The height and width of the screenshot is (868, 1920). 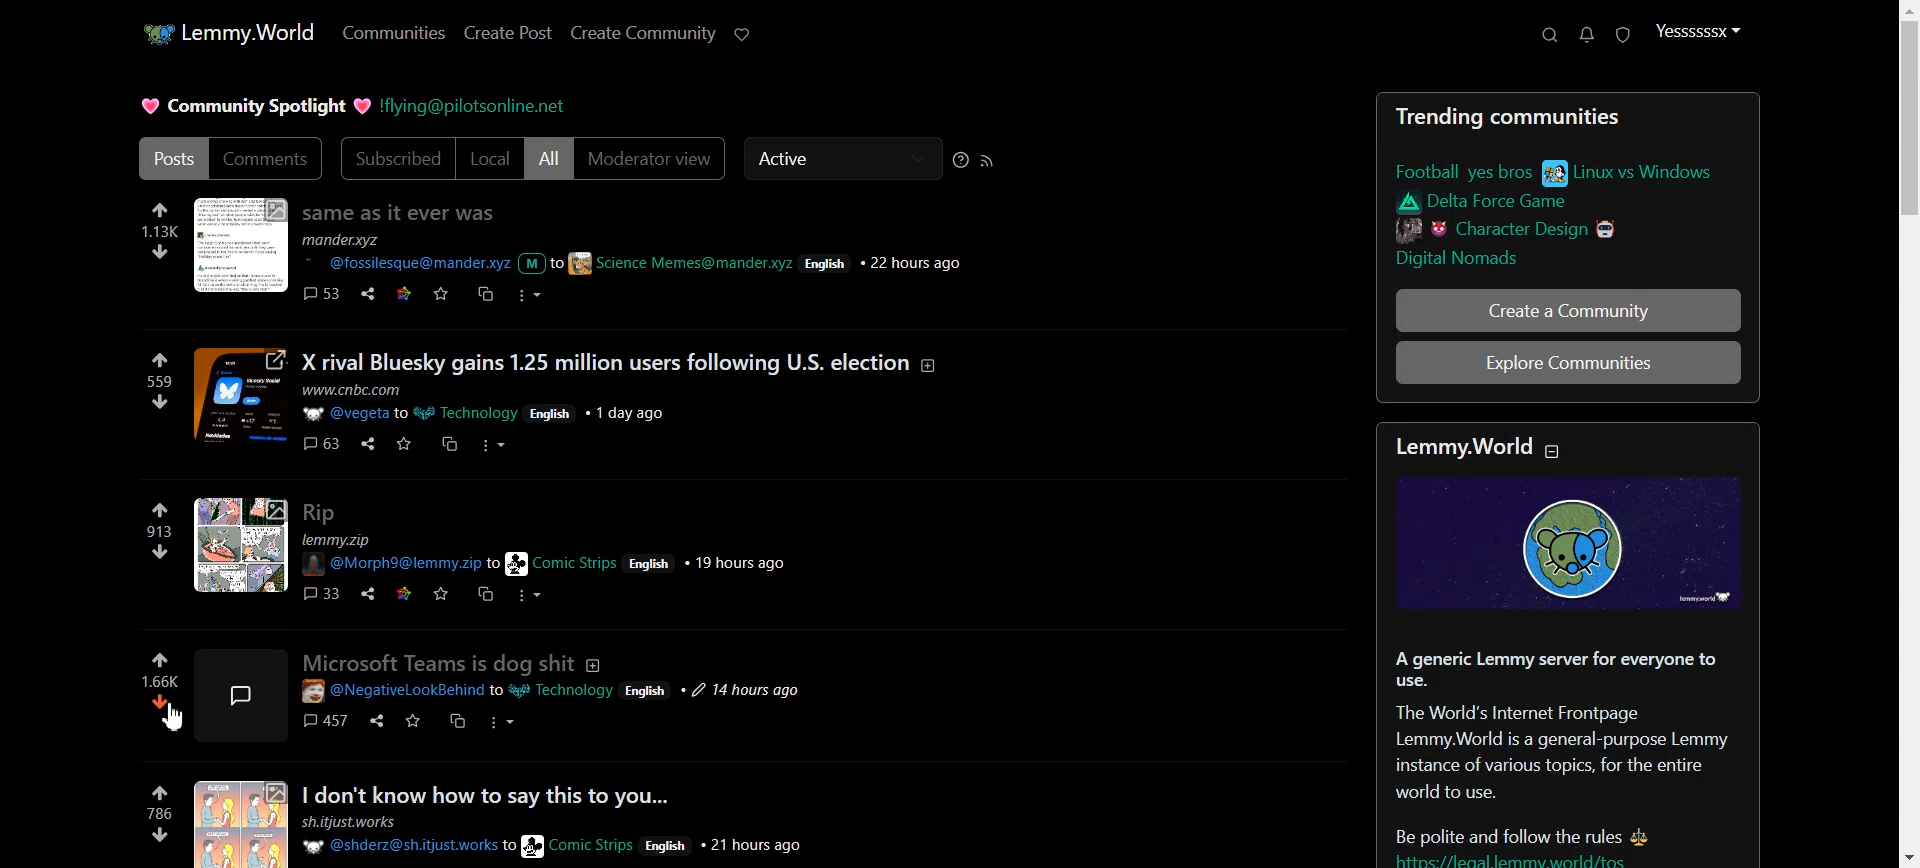 What do you see at coordinates (159, 814) in the screenshot?
I see `786` at bounding box center [159, 814].